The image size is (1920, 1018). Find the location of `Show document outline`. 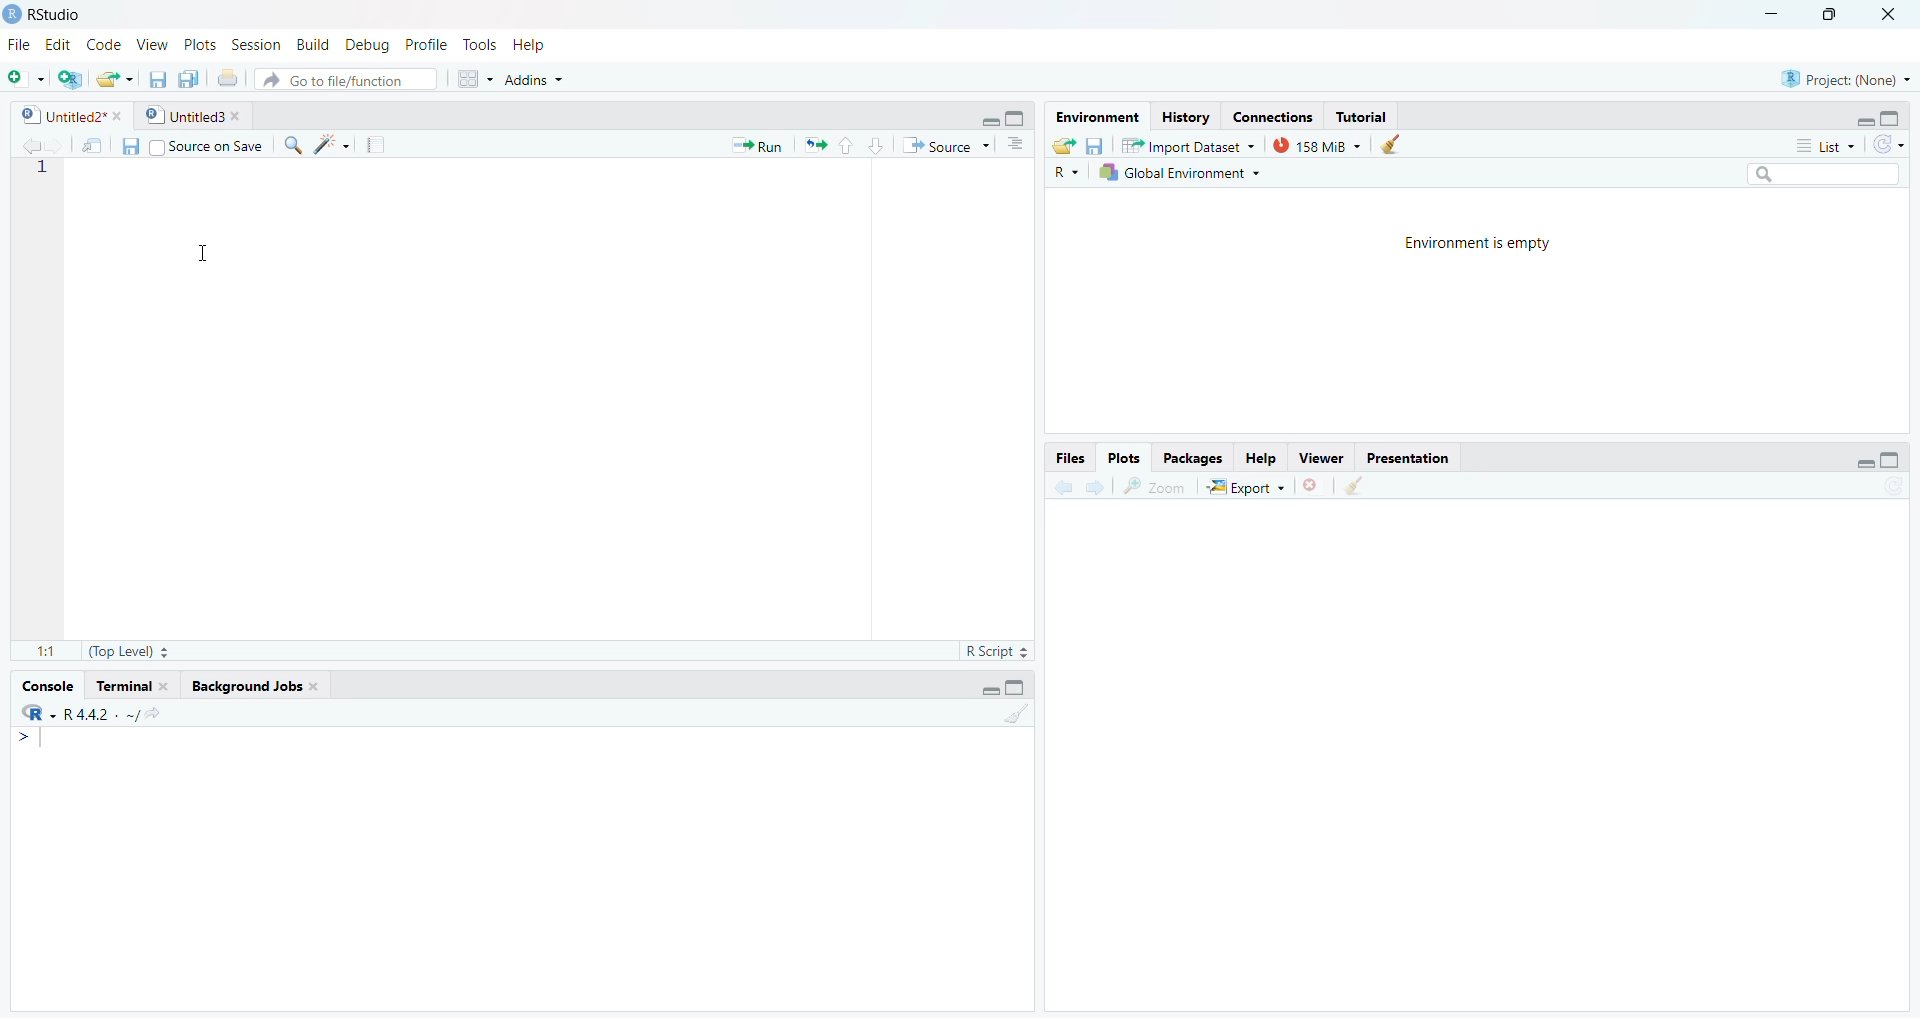

Show document outline is located at coordinates (1020, 144).